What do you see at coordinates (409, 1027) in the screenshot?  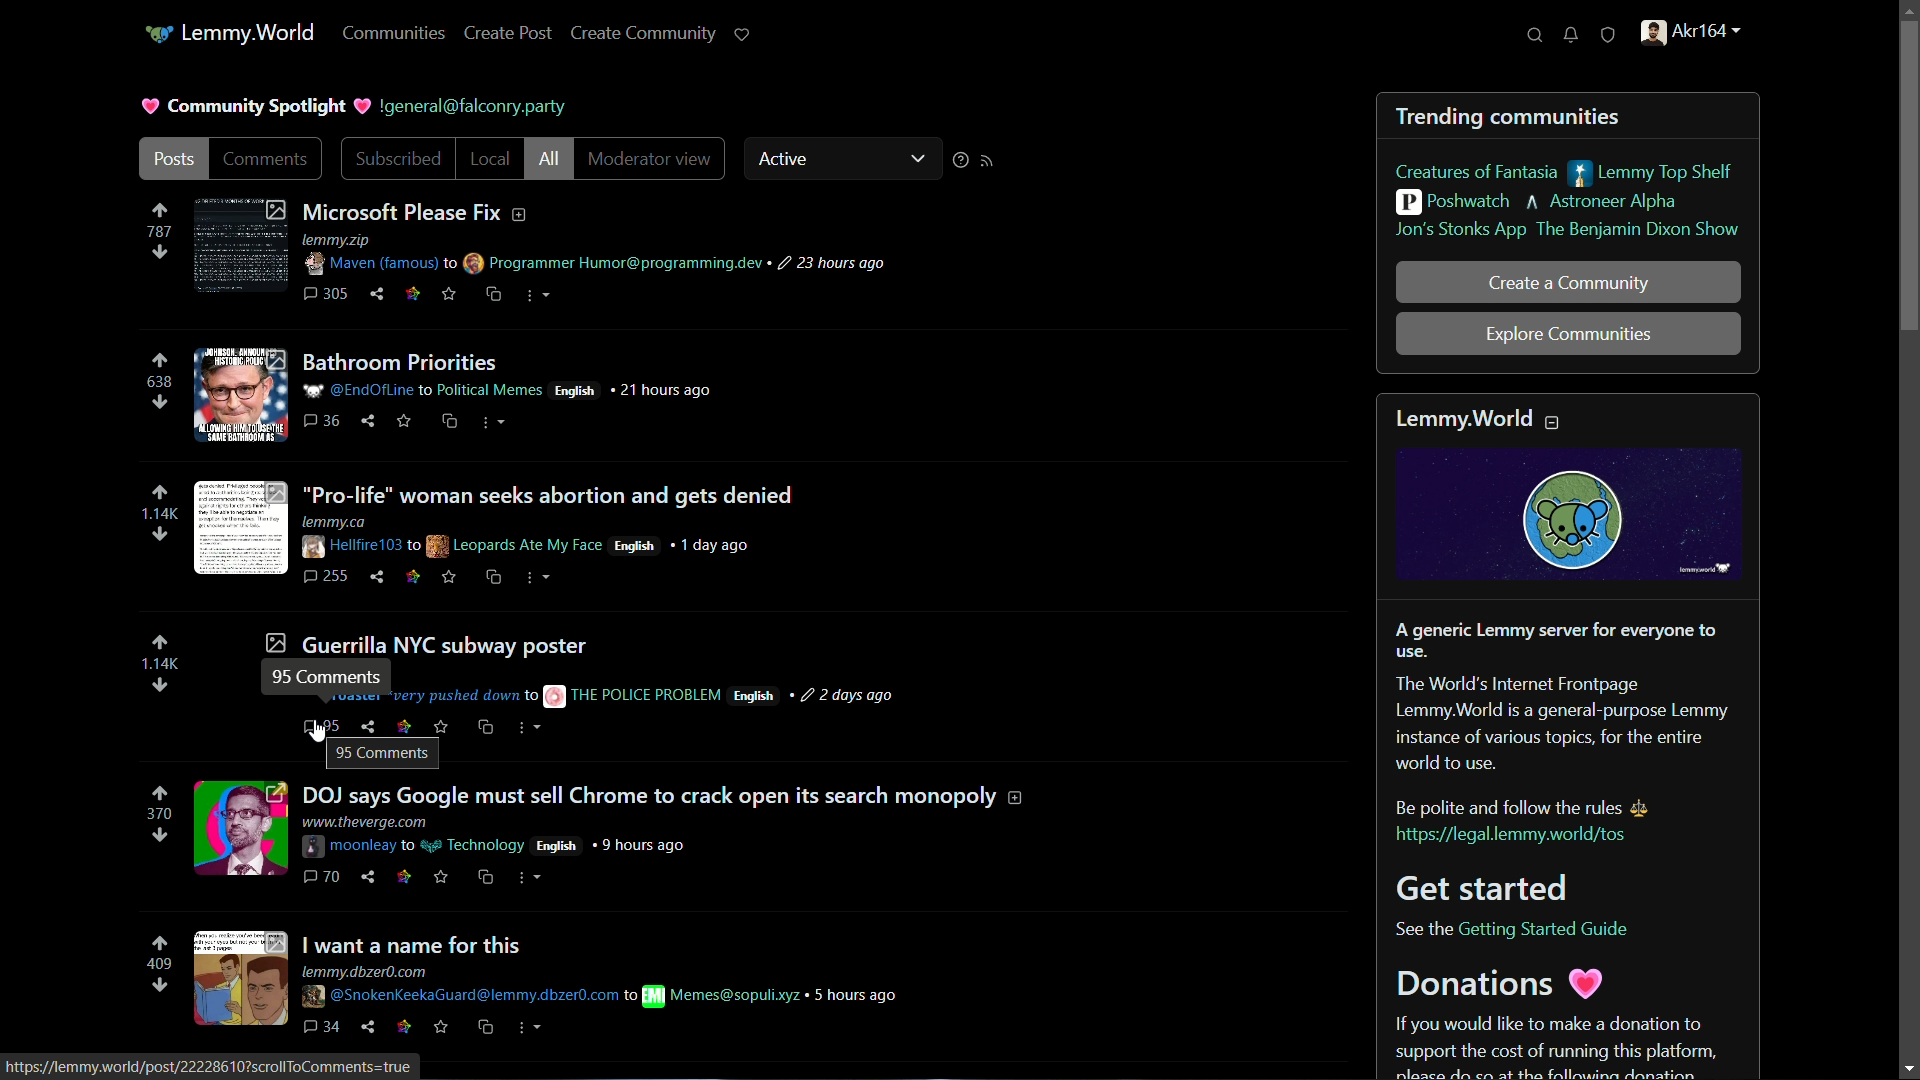 I see `icon` at bounding box center [409, 1027].